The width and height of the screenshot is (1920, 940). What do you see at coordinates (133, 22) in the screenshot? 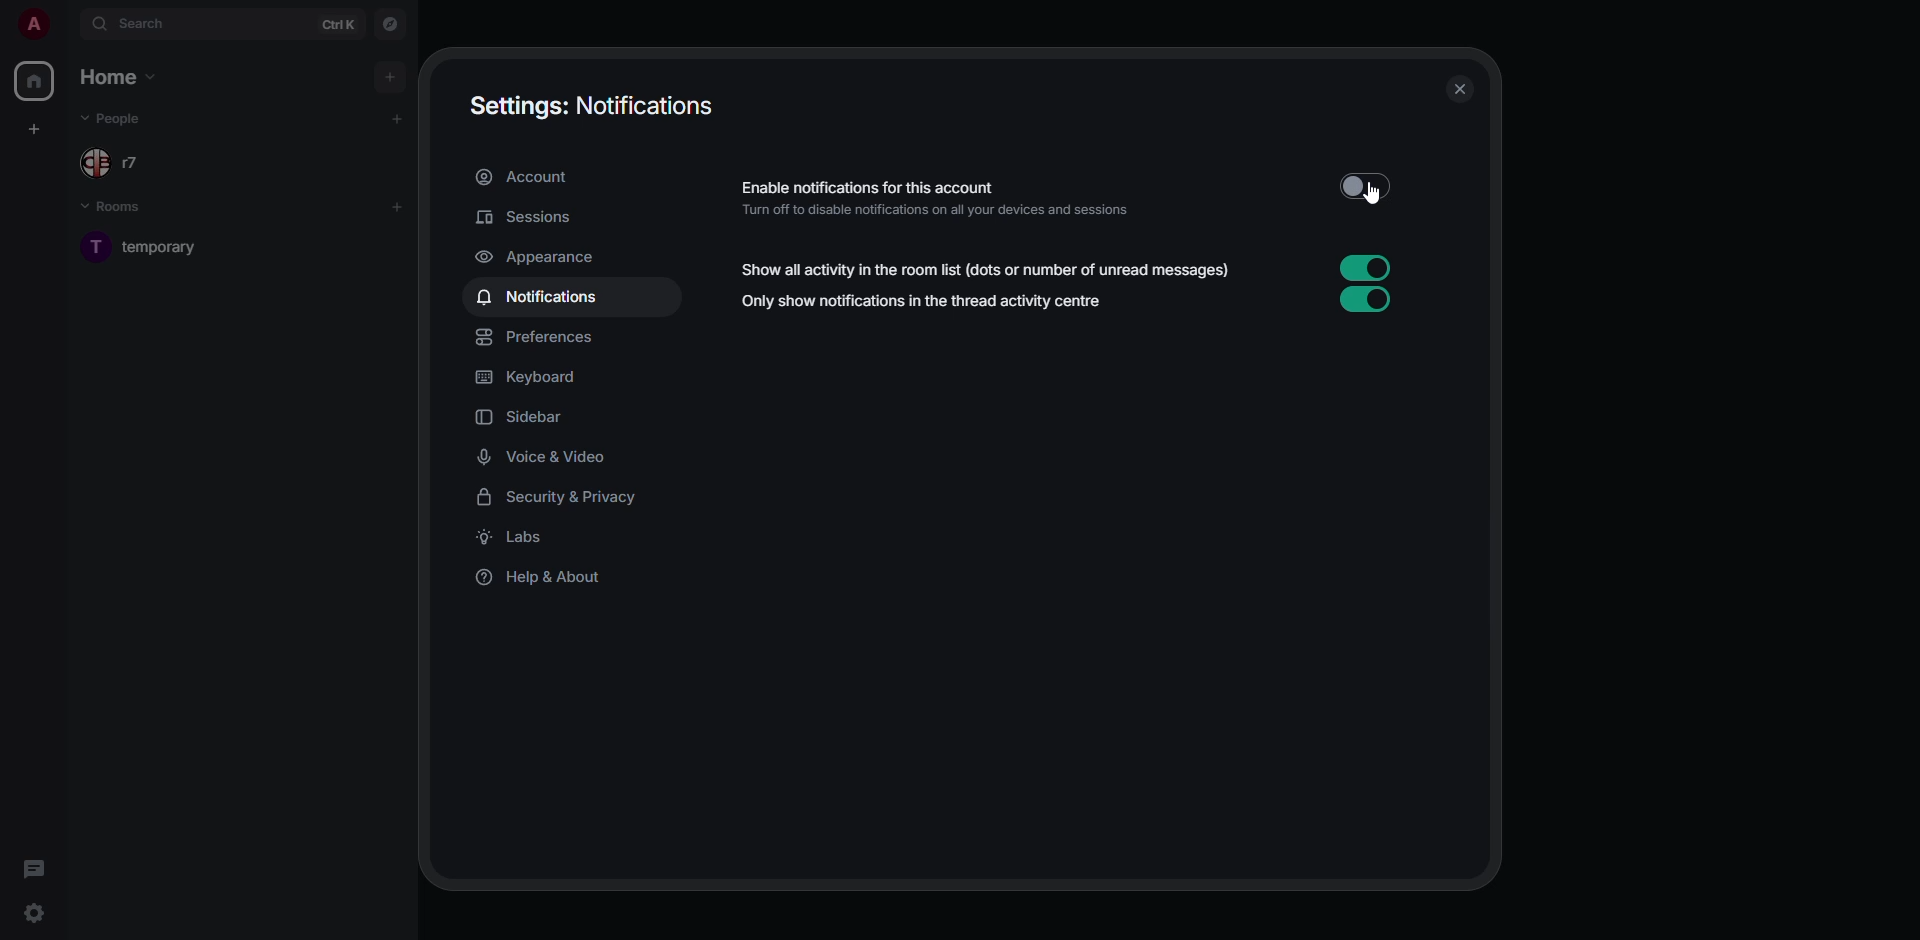
I see `search` at bounding box center [133, 22].